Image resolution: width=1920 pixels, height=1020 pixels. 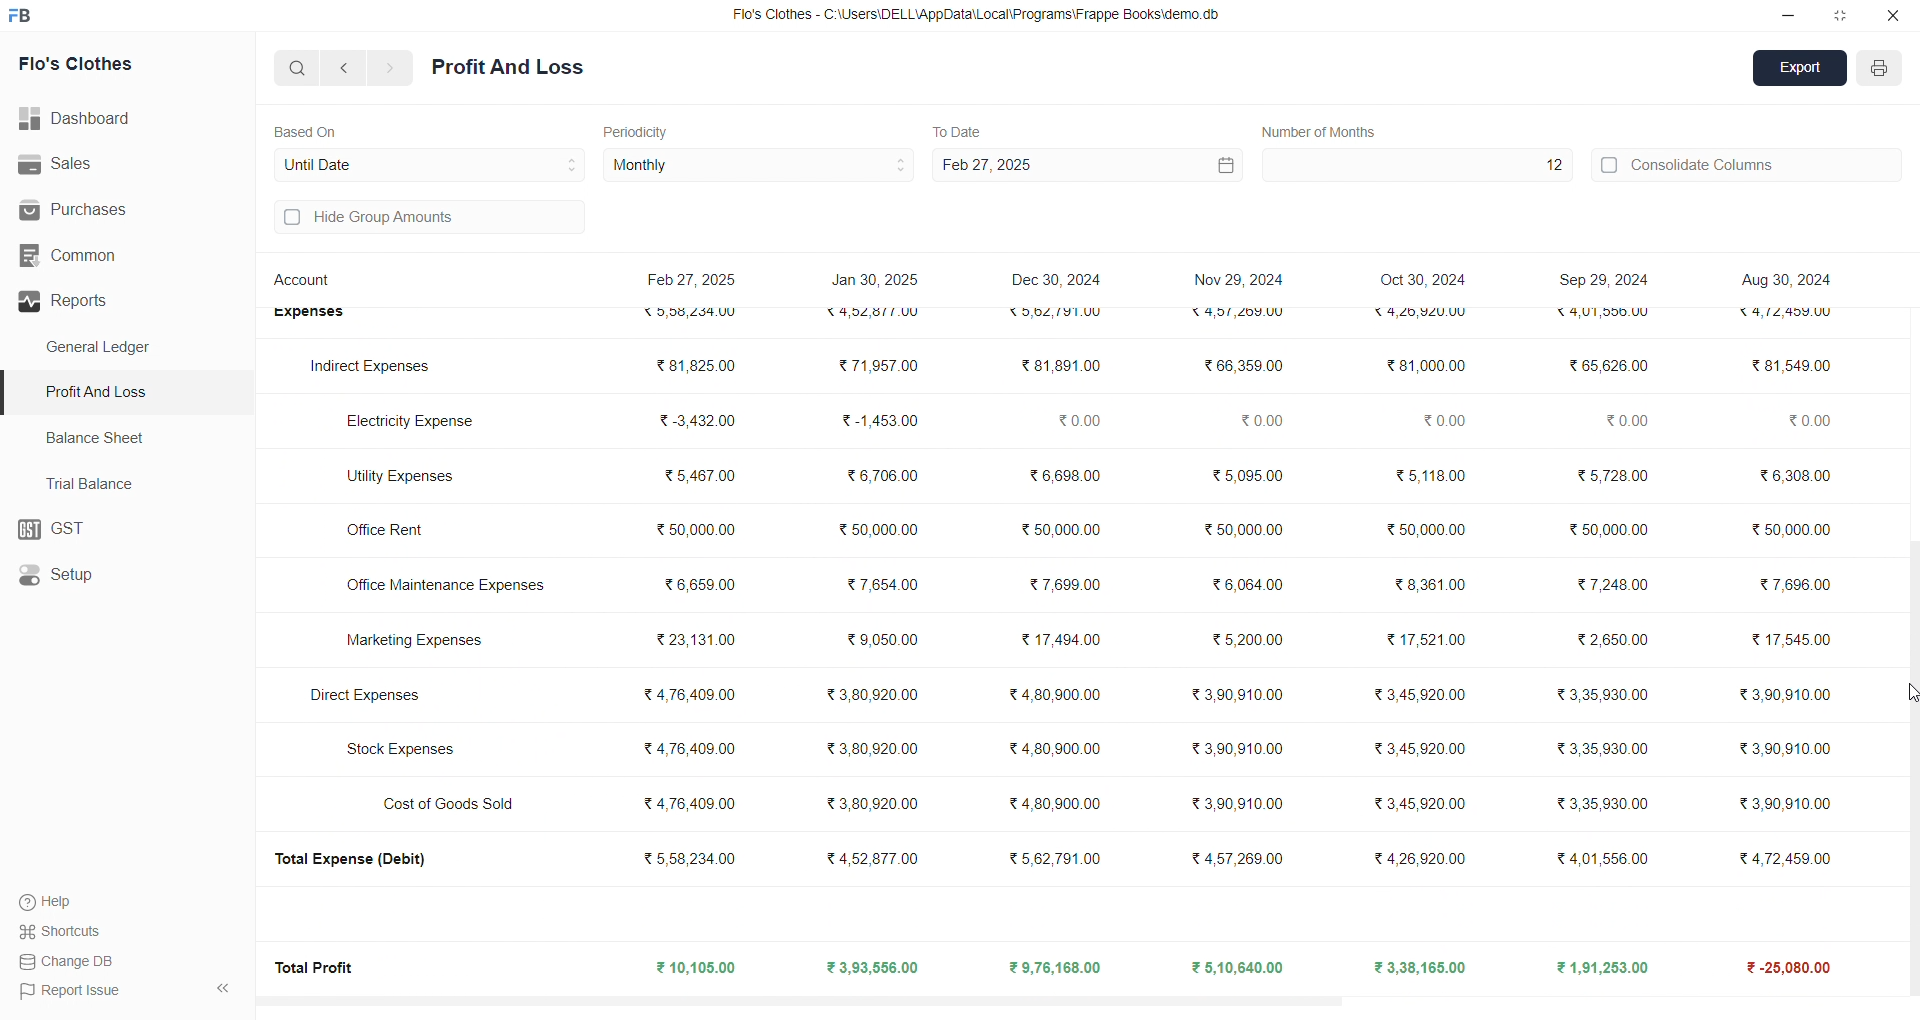 I want to click on ₹ 9,050.00, so click(x=870, y=640).